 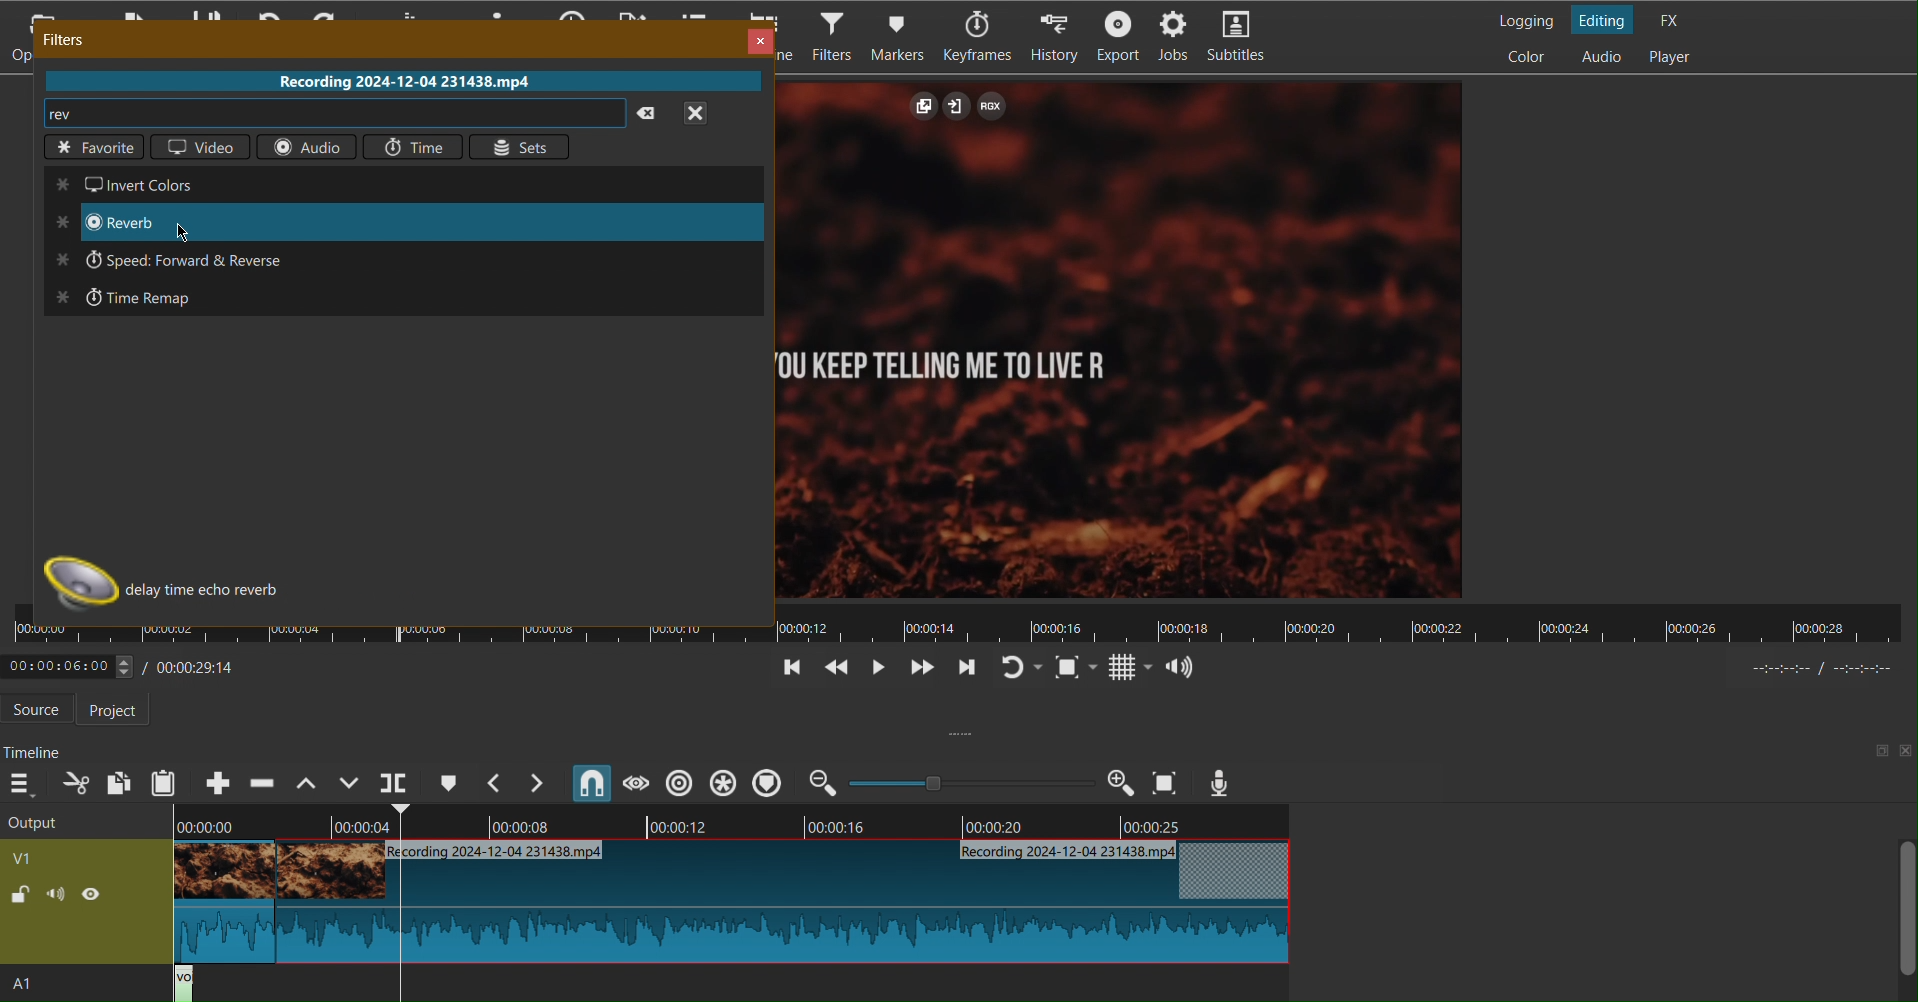 What do you see at coordinates (91, 149) in the screenshot?
I see `Favorite` at bounding box center [91, 149].